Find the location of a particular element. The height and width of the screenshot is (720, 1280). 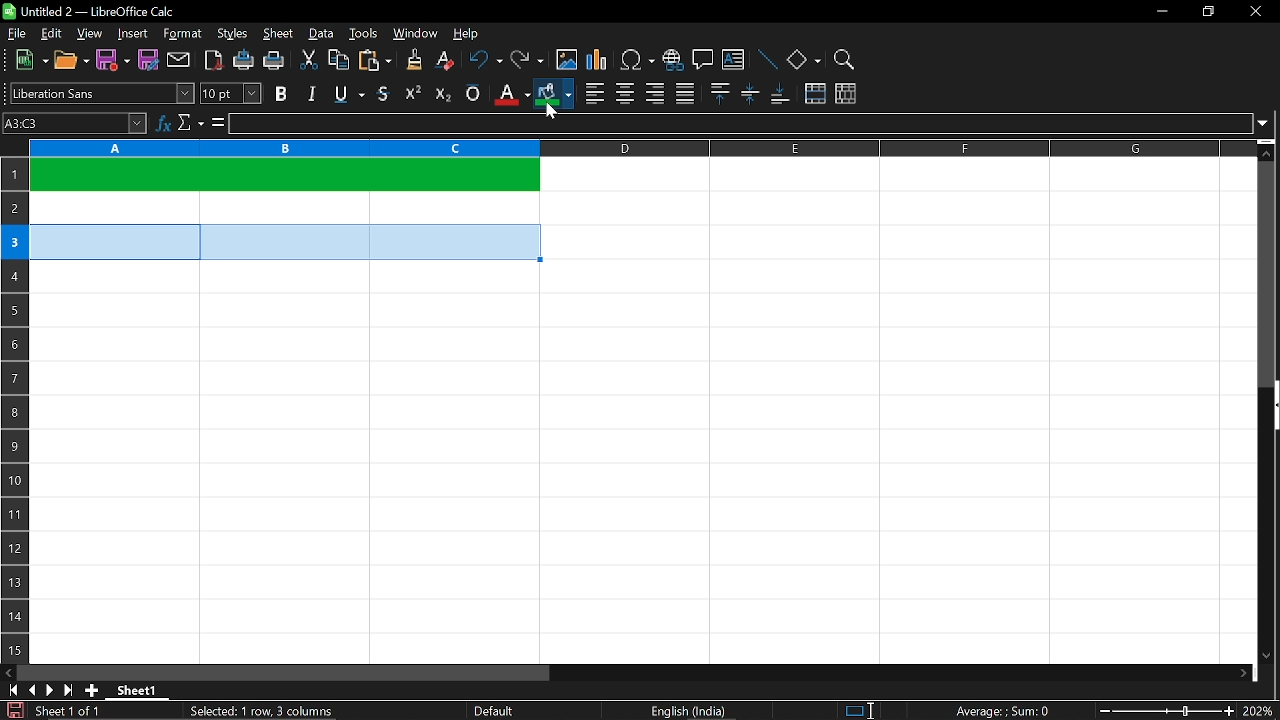

sheet is located at coordinates (278, 34).